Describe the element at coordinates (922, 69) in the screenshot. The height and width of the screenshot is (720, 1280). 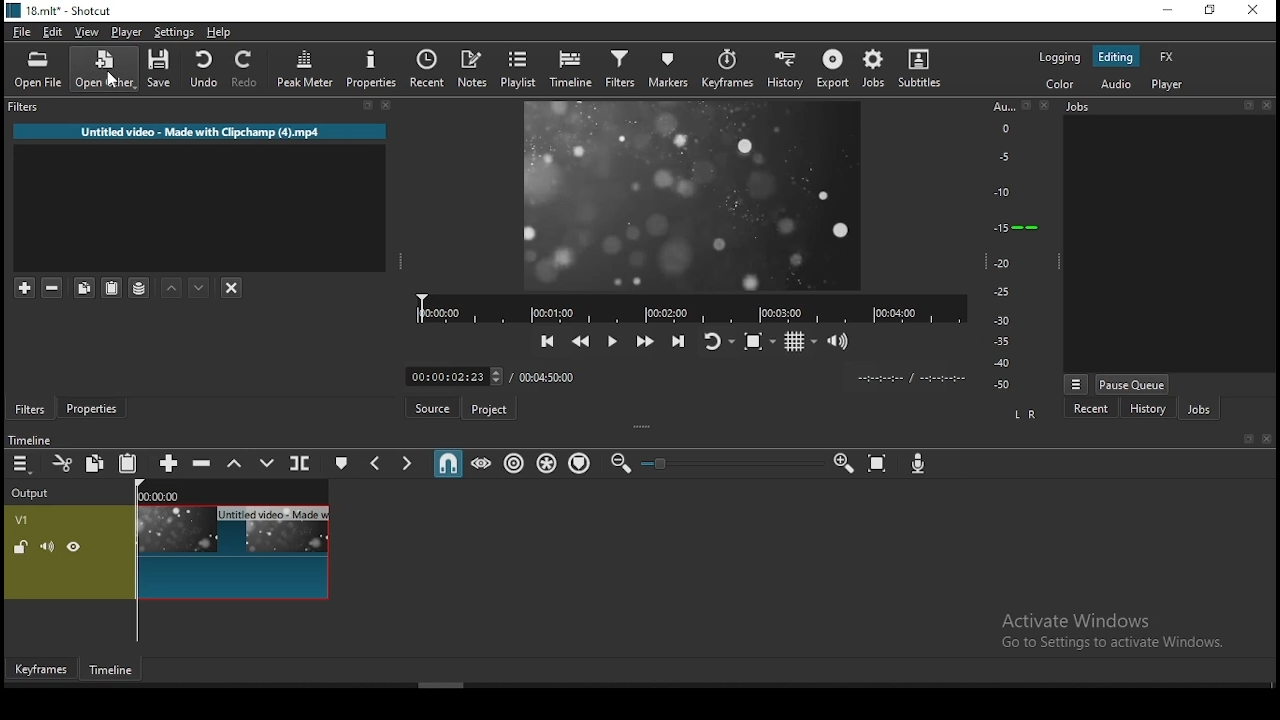
I see `subtitle` at that location.